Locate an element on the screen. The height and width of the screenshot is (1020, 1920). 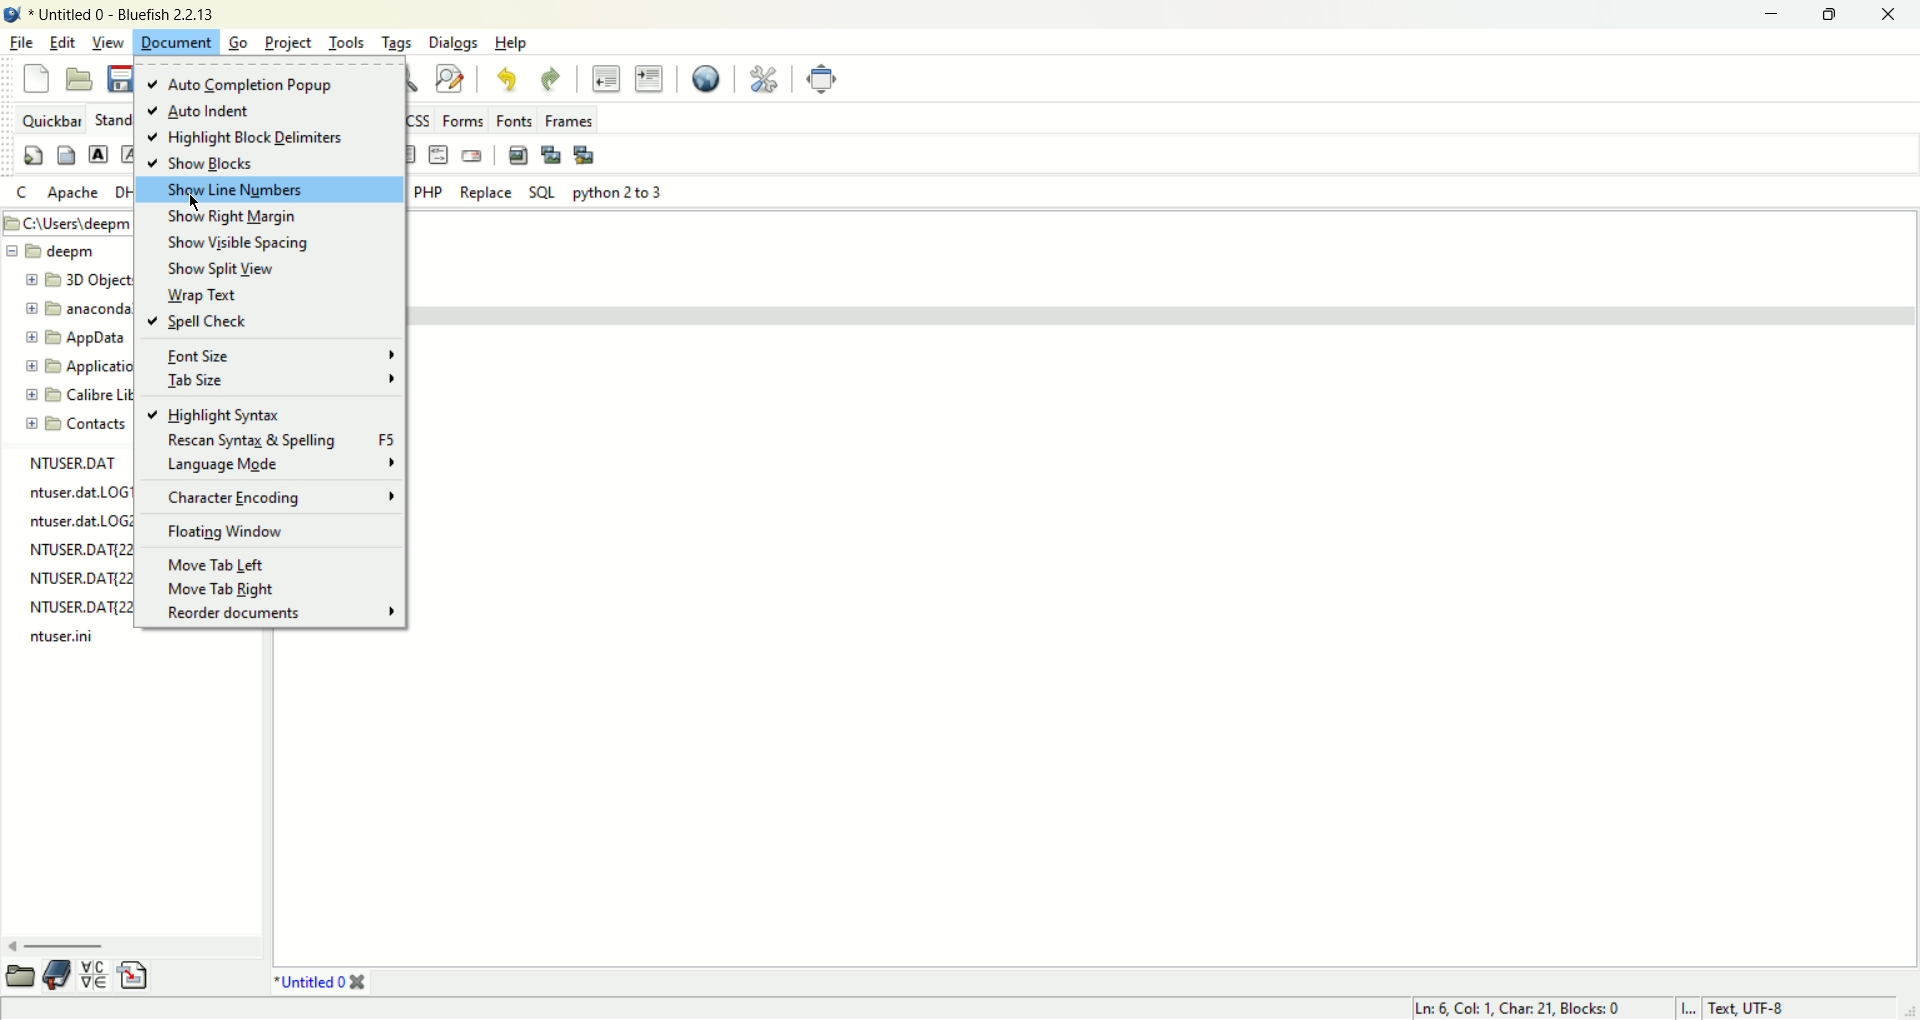
insert image is located at coordinates (518, 155).